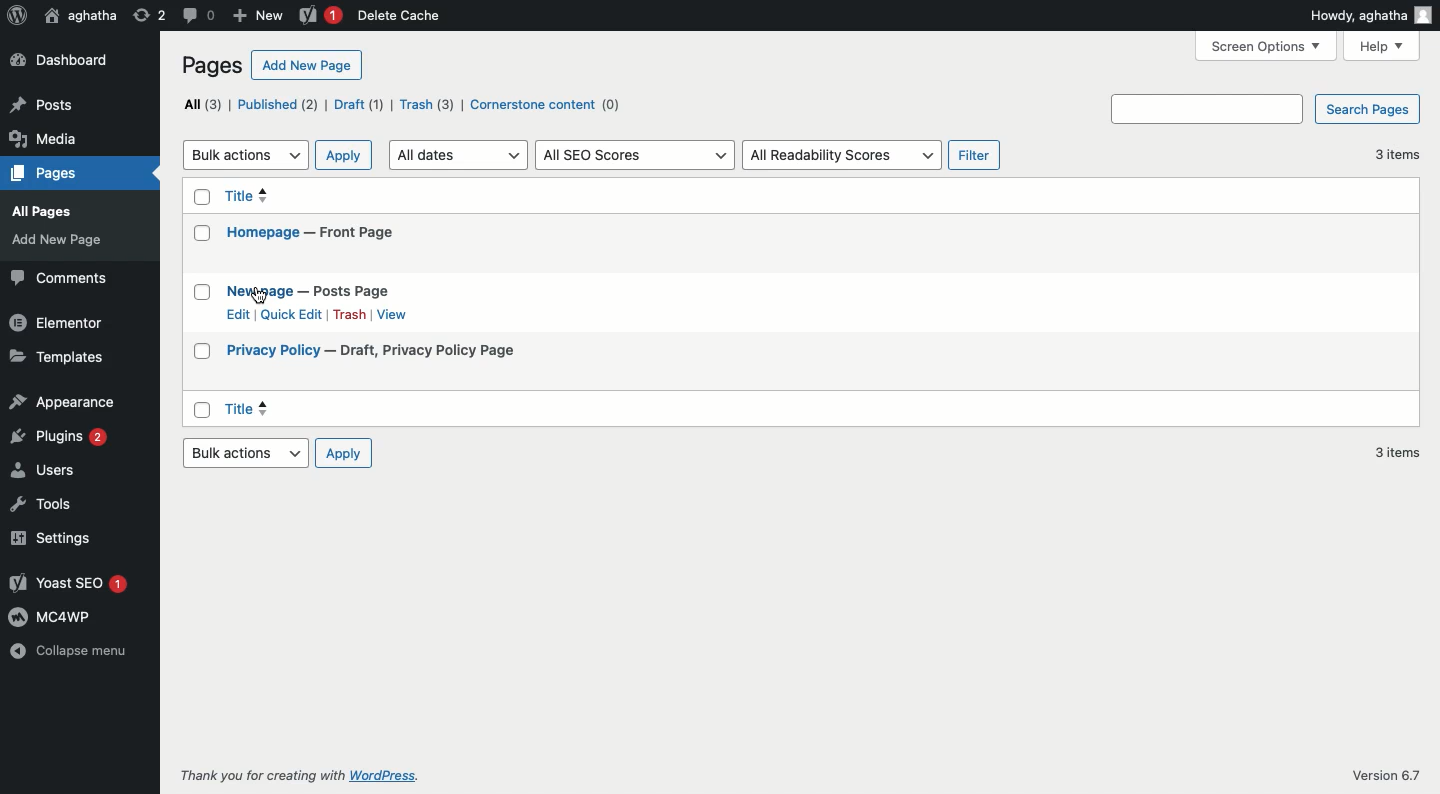  Describe the element at coordinates (306, 65) in the screenshot. I see `Add new page` at that location.